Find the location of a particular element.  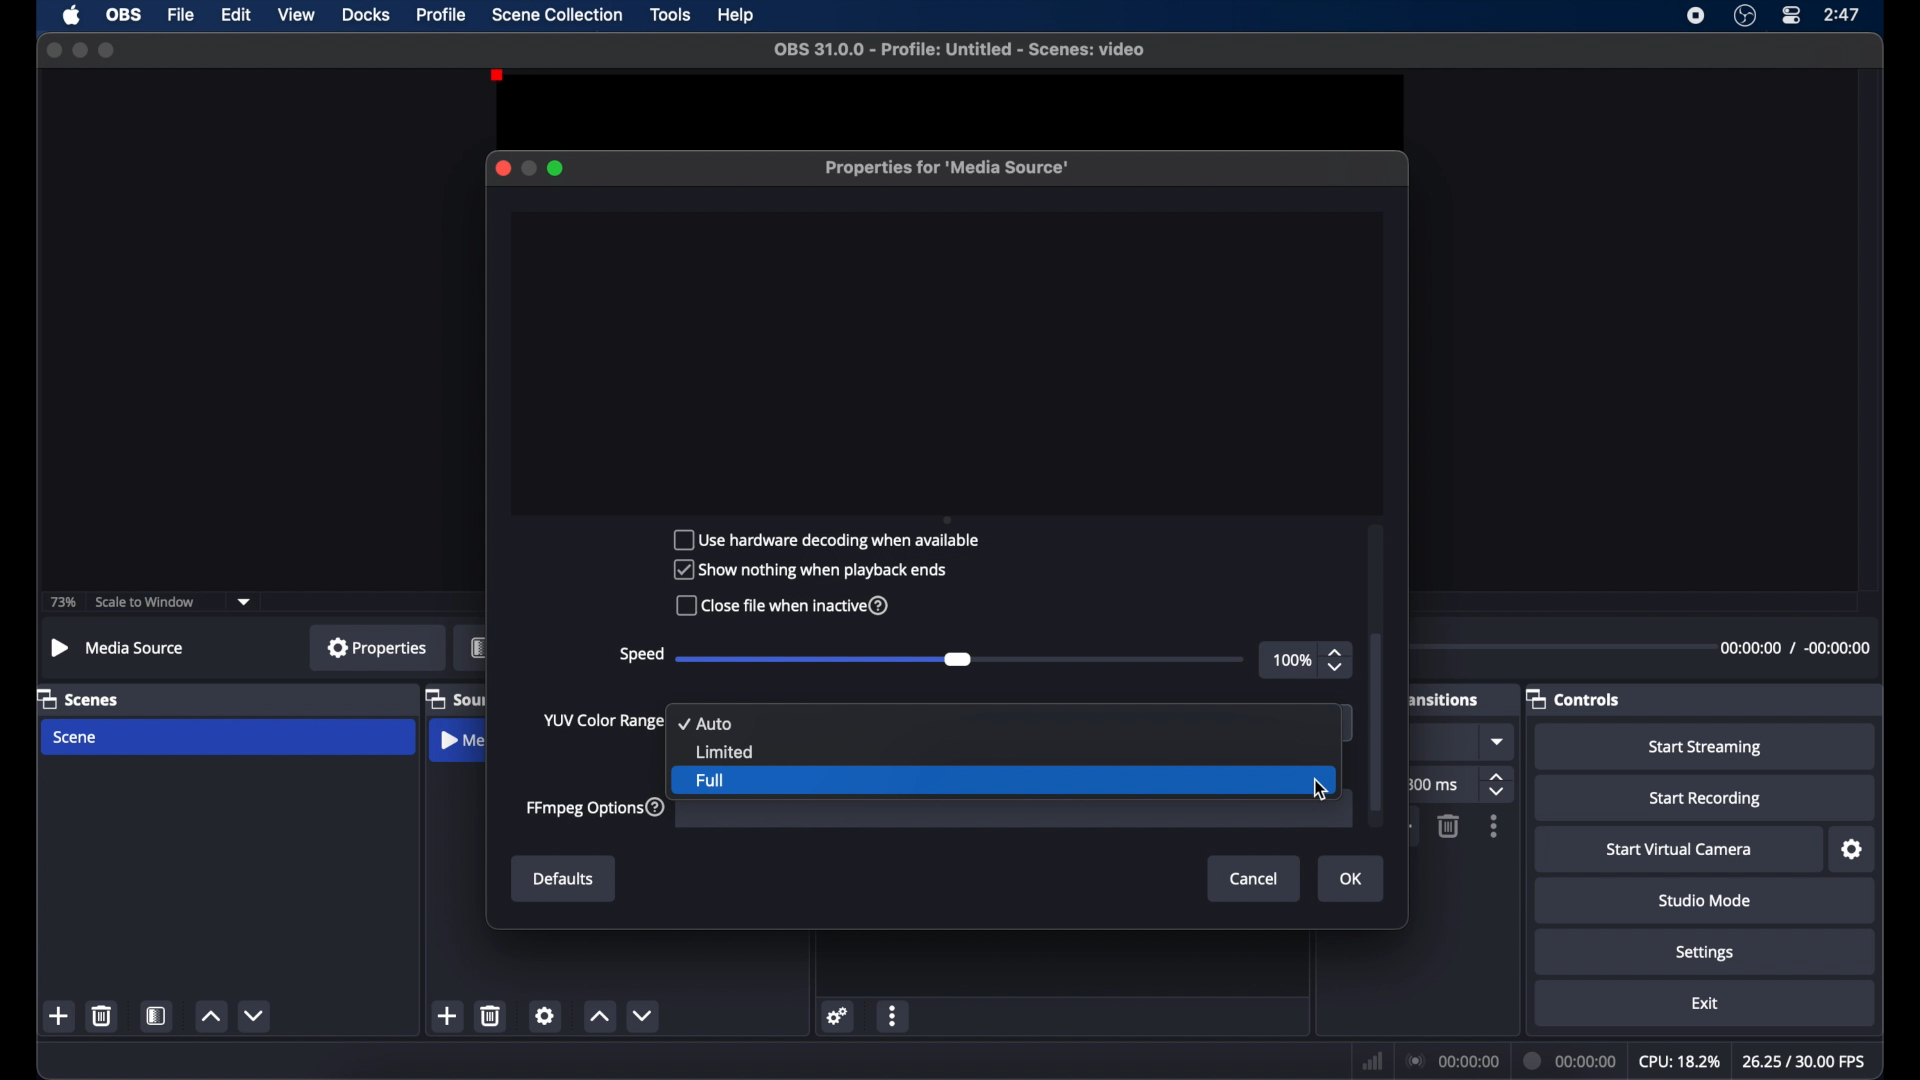

edit is located at coordinates (236, 15).